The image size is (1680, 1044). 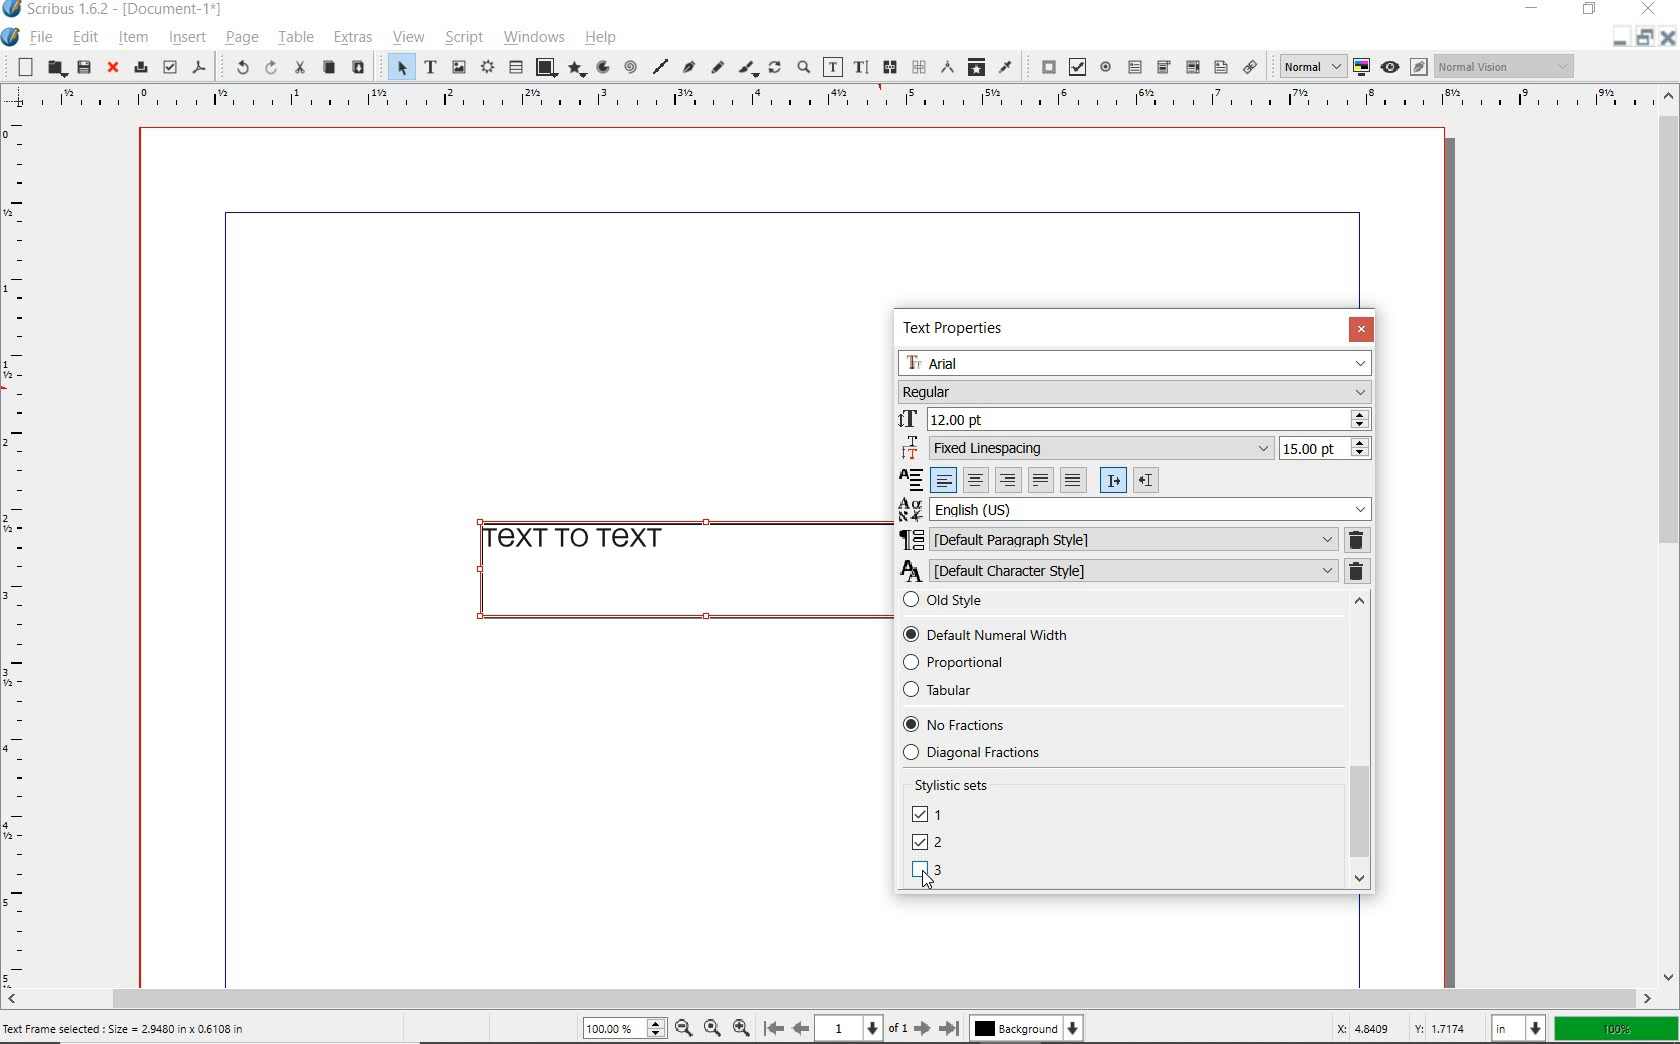 What do you see at coordinates (1131, 510) in the screenshot?
I see `English (US)` at bounding box center [1131, 510].